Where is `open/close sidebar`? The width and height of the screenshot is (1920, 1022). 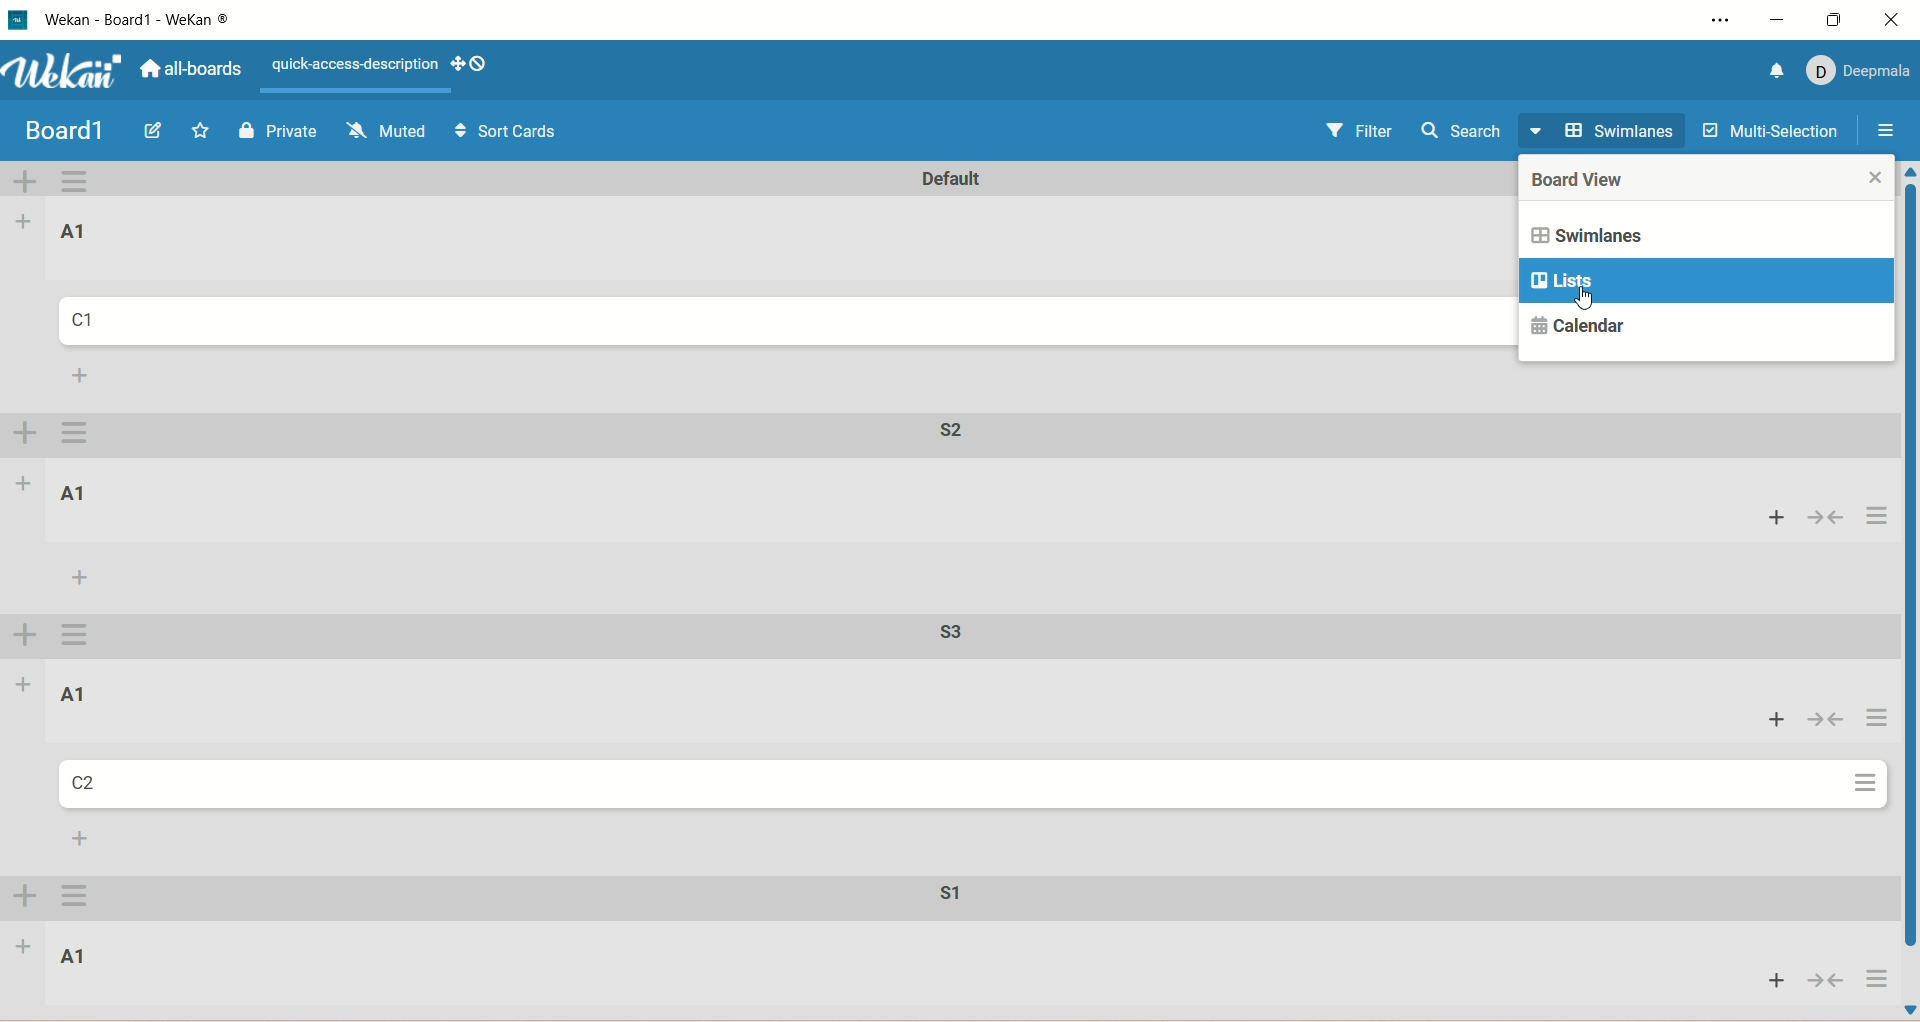
open/close sidebar is located at coordinates (1887, 134).